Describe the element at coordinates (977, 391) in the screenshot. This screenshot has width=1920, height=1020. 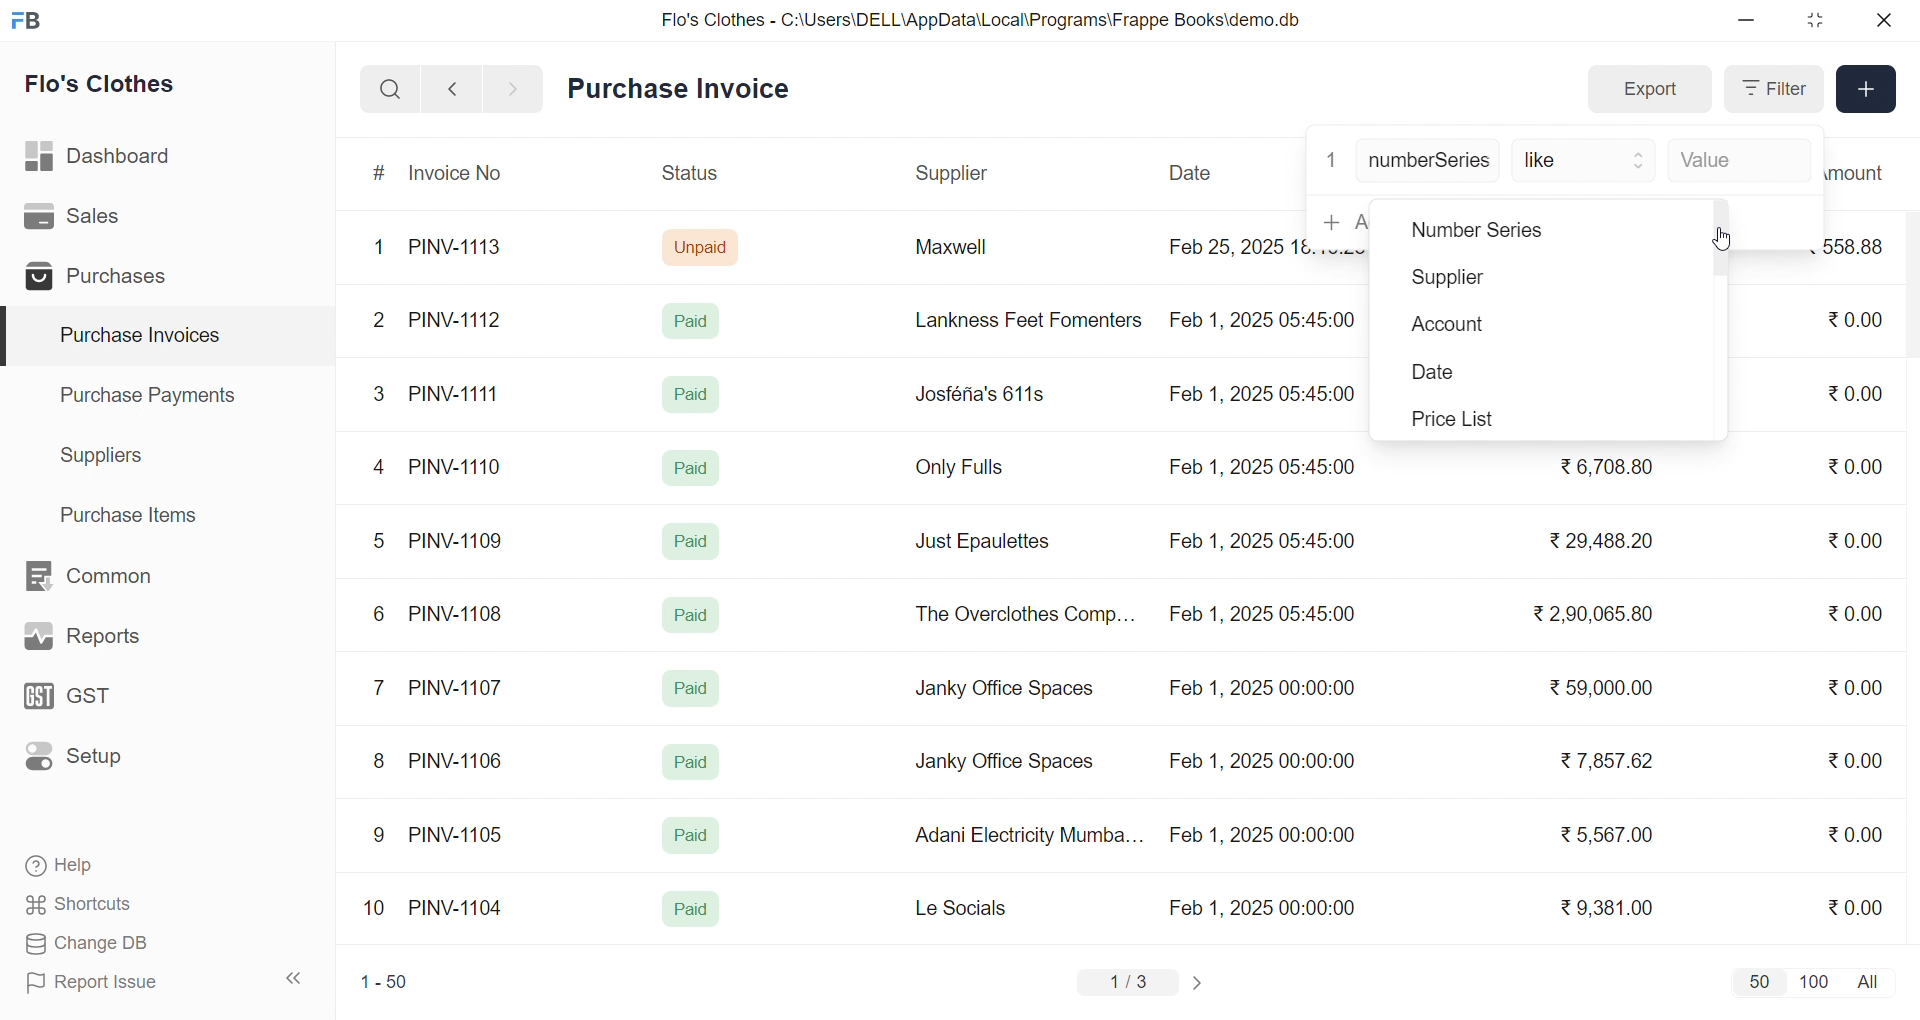
I see `Josféria's 611s` at that location.